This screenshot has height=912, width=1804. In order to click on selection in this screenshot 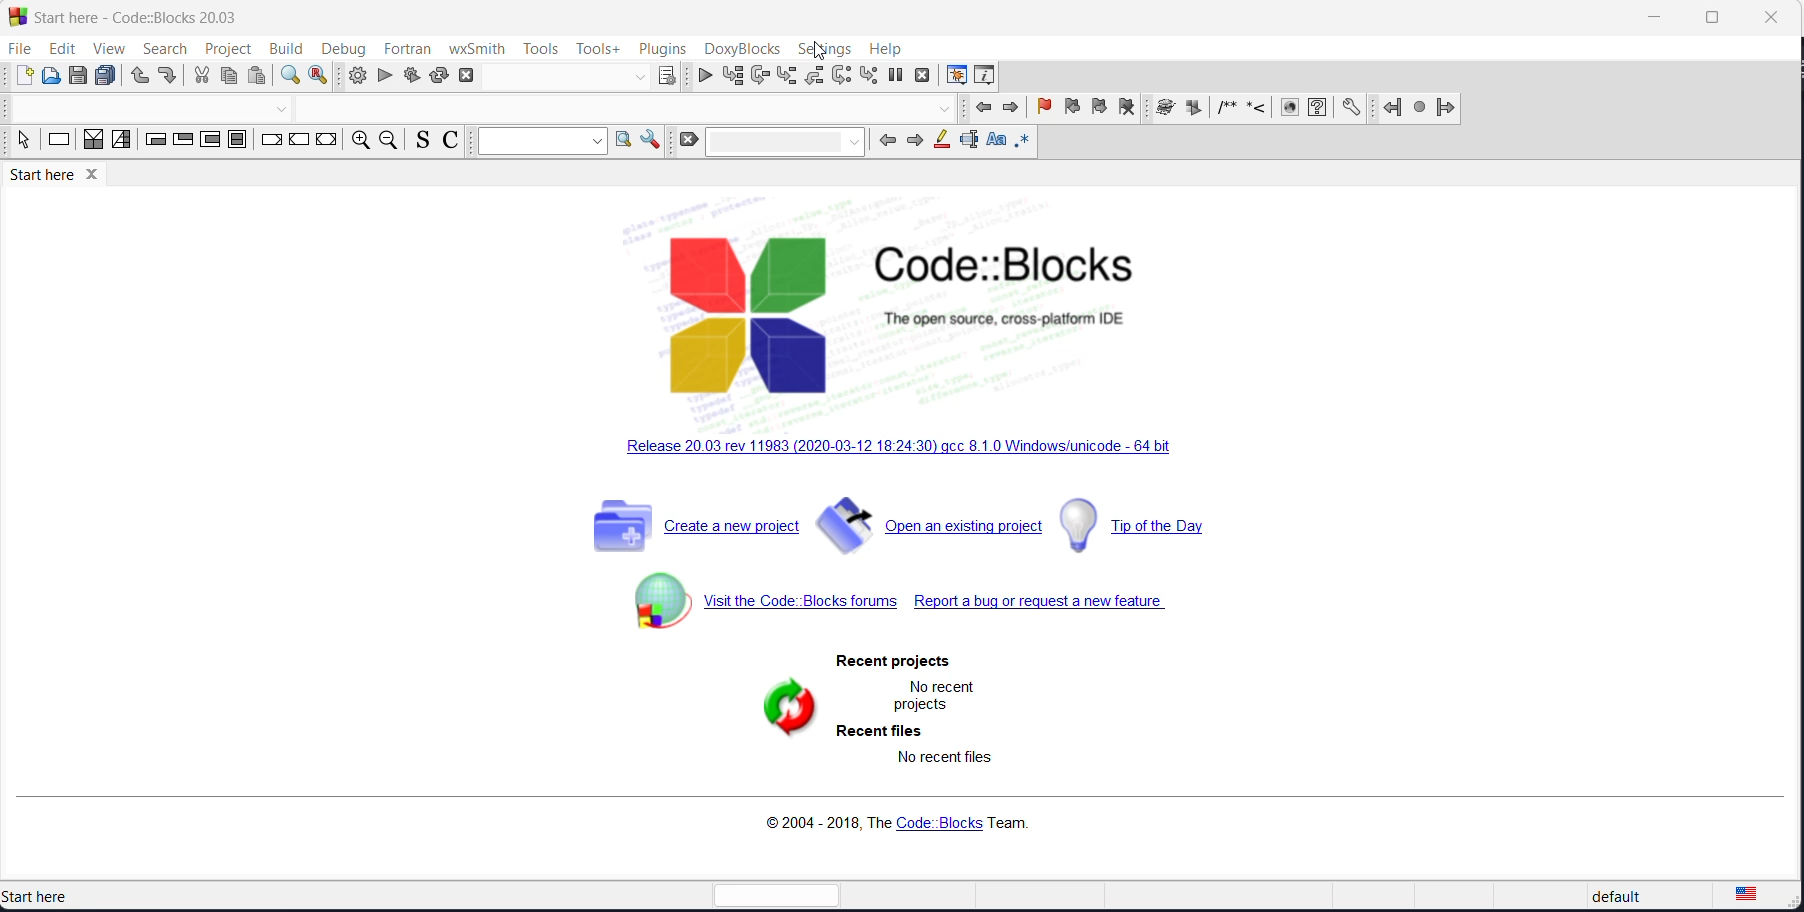, I will do `click(121, 143)`.